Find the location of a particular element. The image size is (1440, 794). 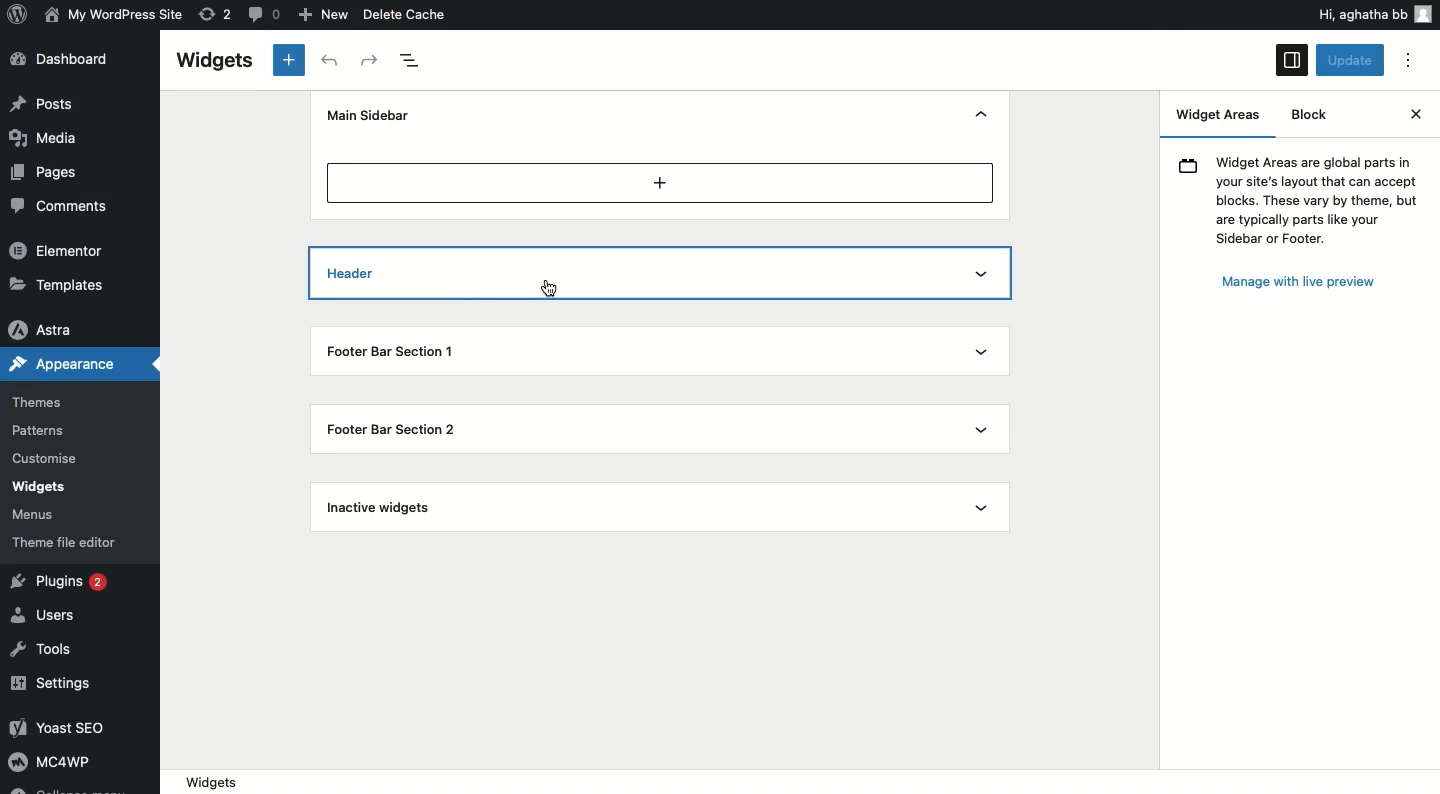

Customise is located at coordinates (42, 461).